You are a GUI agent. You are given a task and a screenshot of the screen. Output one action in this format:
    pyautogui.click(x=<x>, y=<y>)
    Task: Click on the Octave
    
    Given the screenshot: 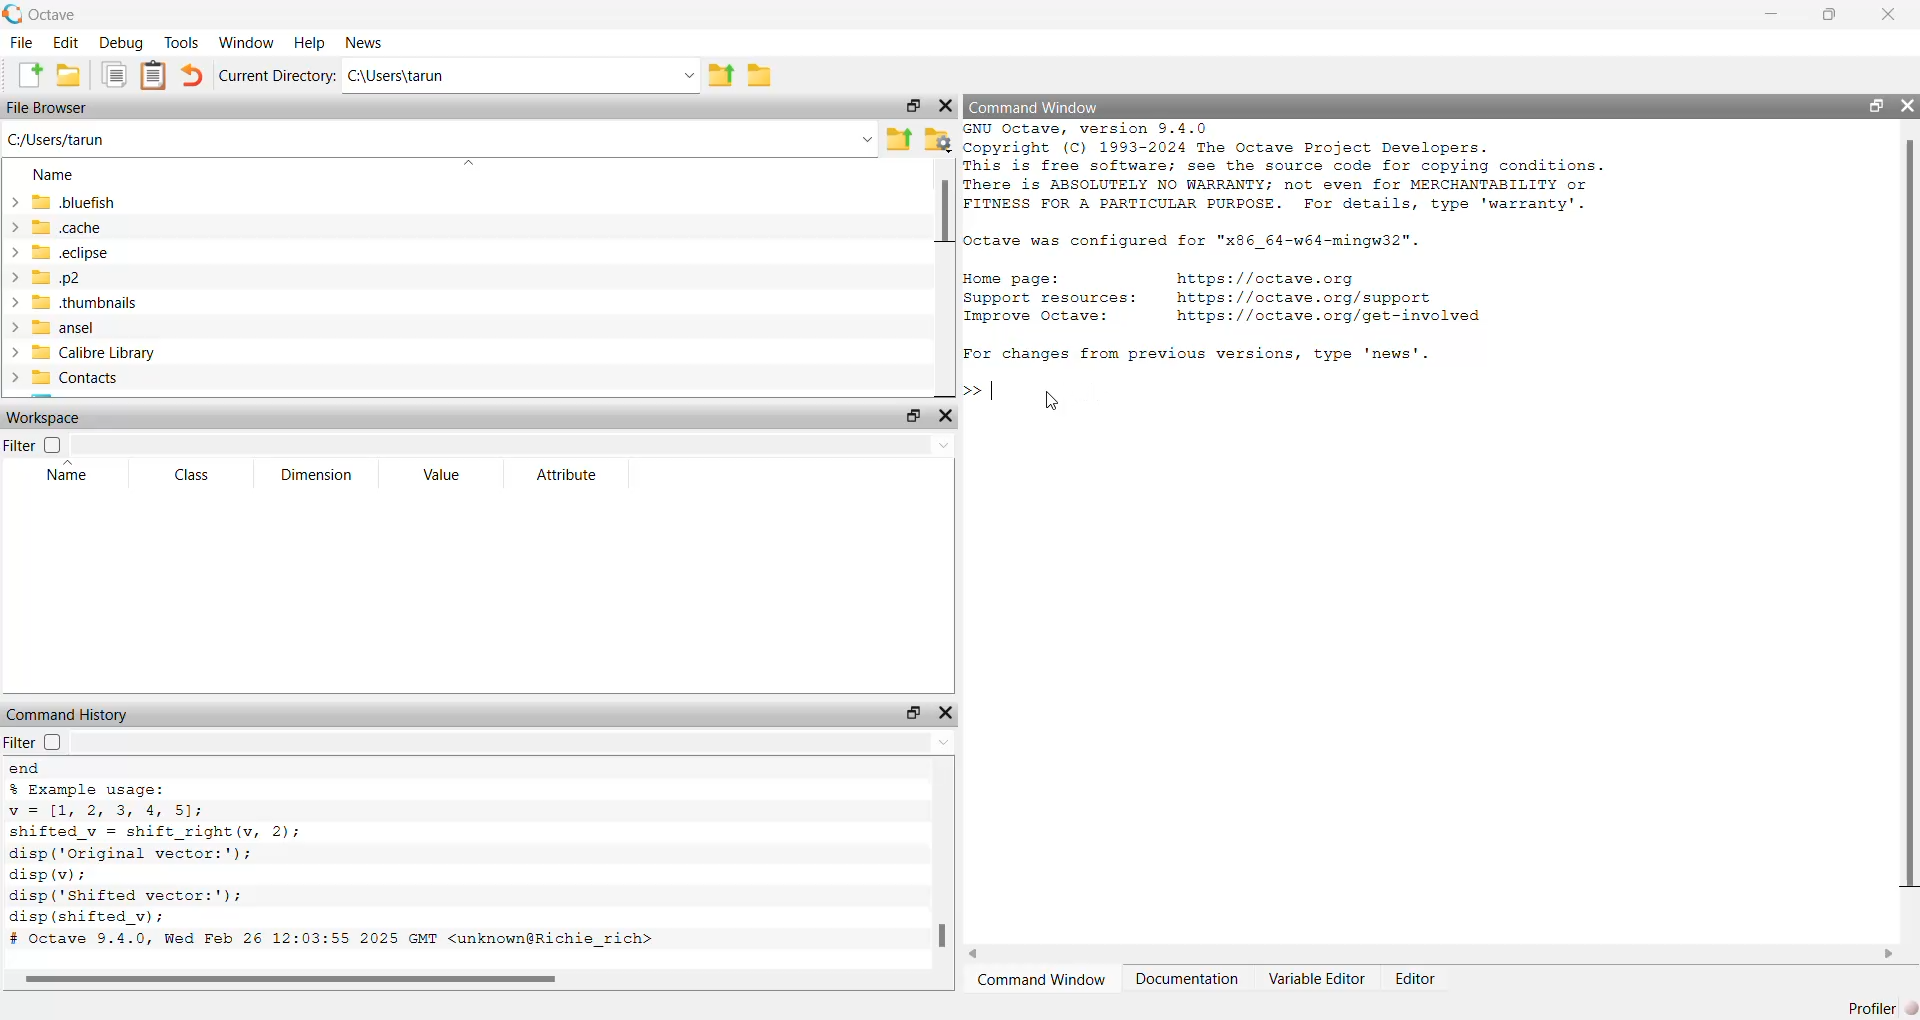 What is the action you would take?
    pyautogui.click(x=84, y=12)
    